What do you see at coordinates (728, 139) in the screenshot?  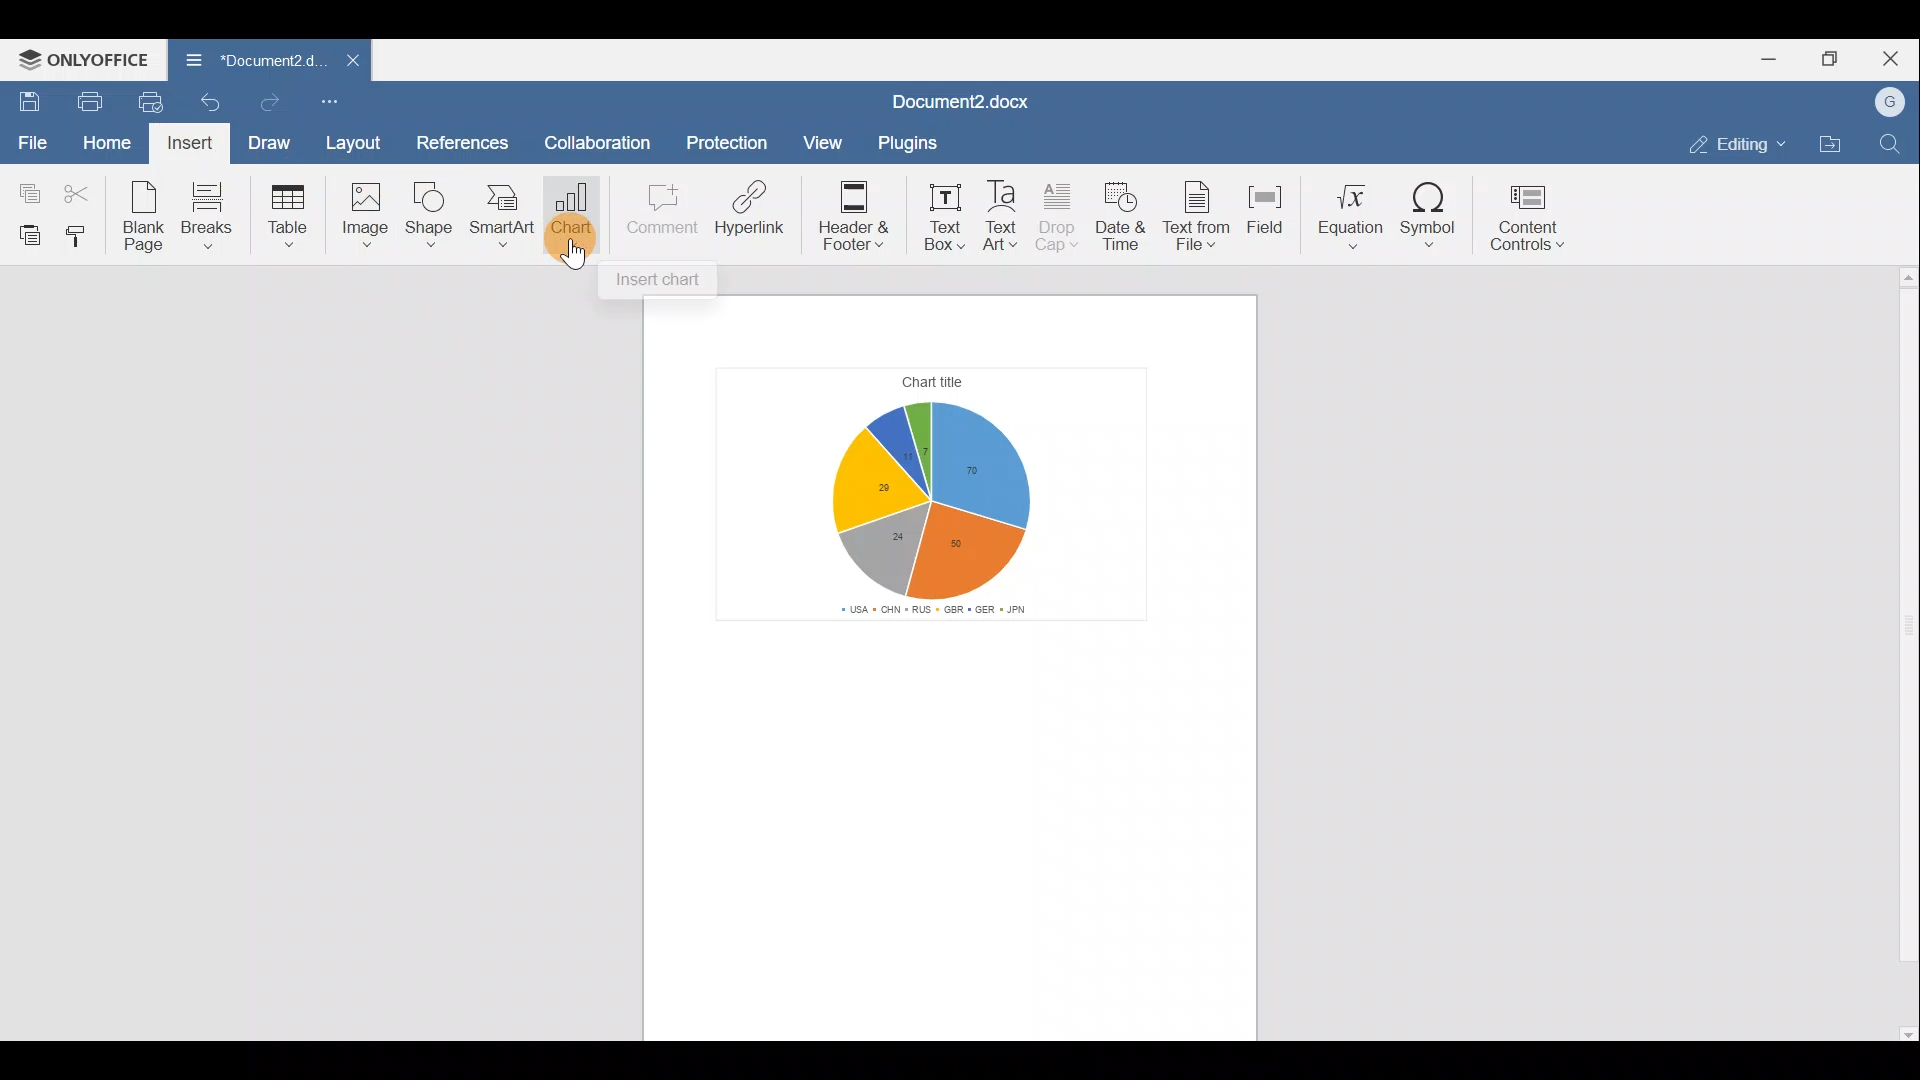 I see `Protection` at bounding box center [728, 139].